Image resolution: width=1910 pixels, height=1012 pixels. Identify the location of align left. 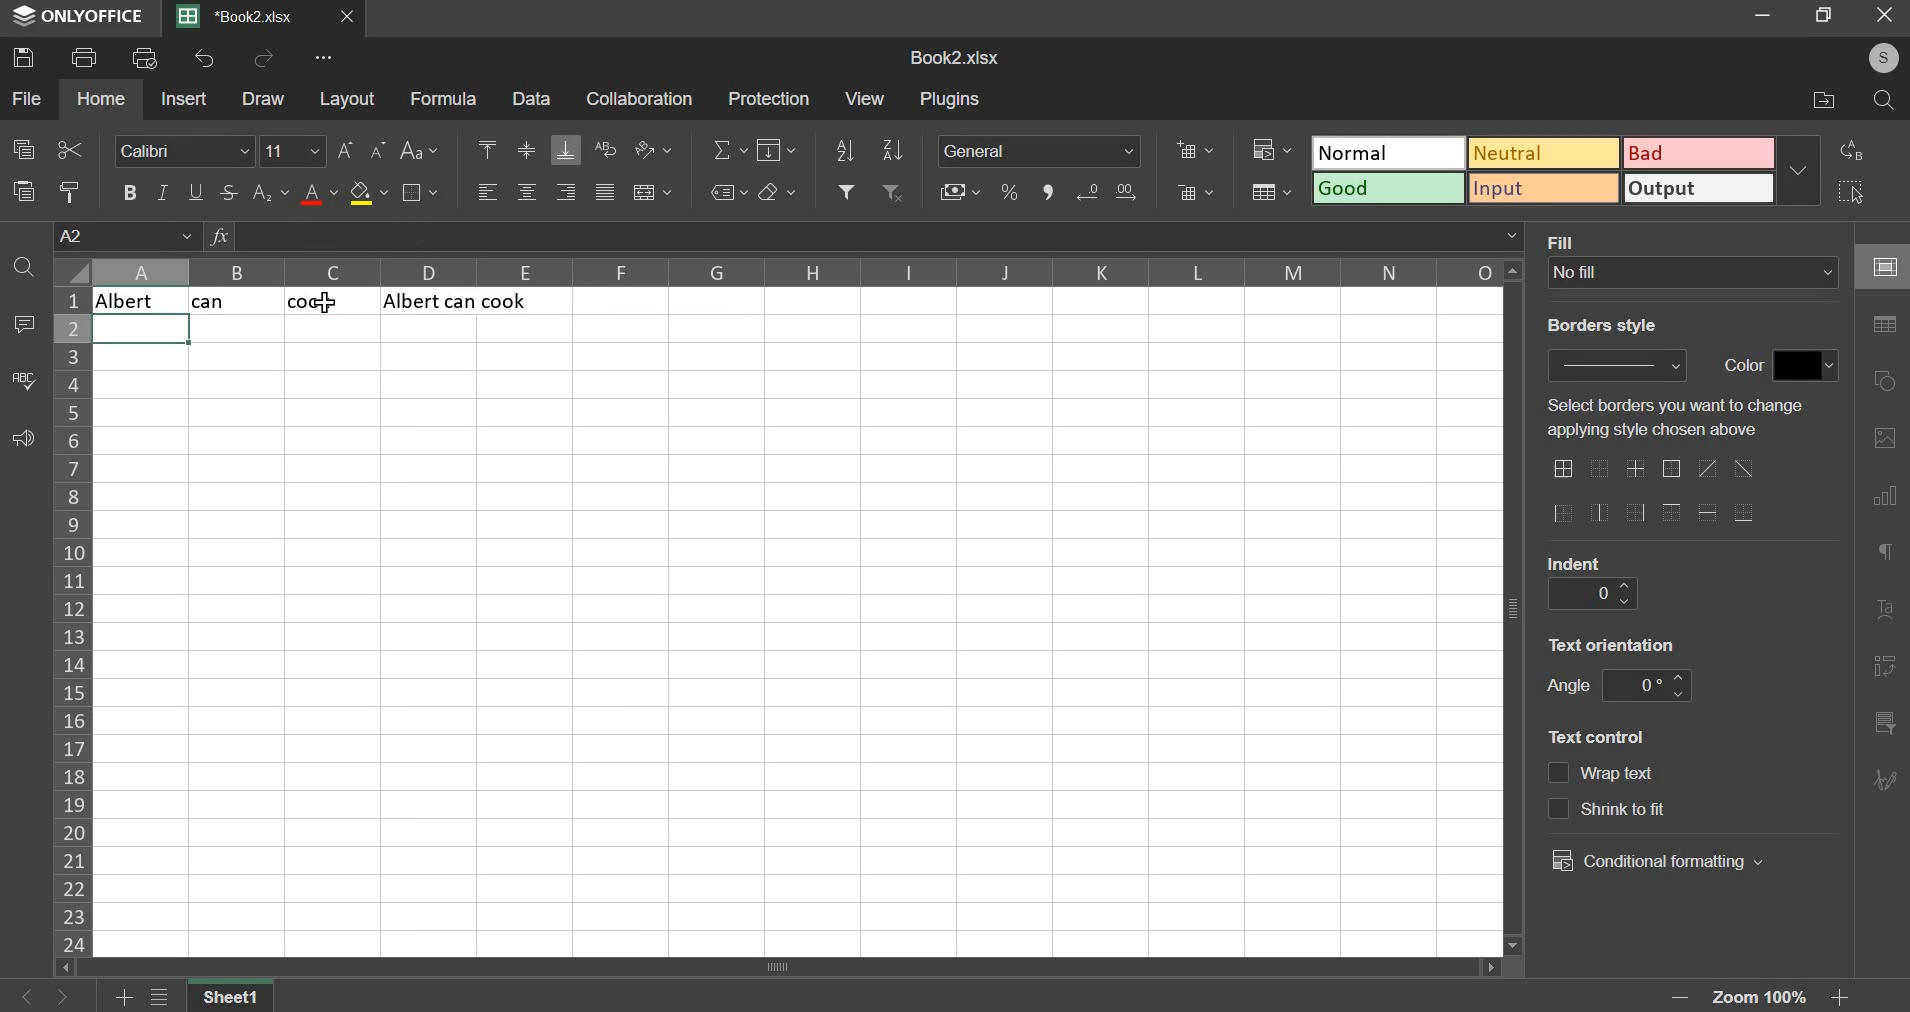
(483, 191).